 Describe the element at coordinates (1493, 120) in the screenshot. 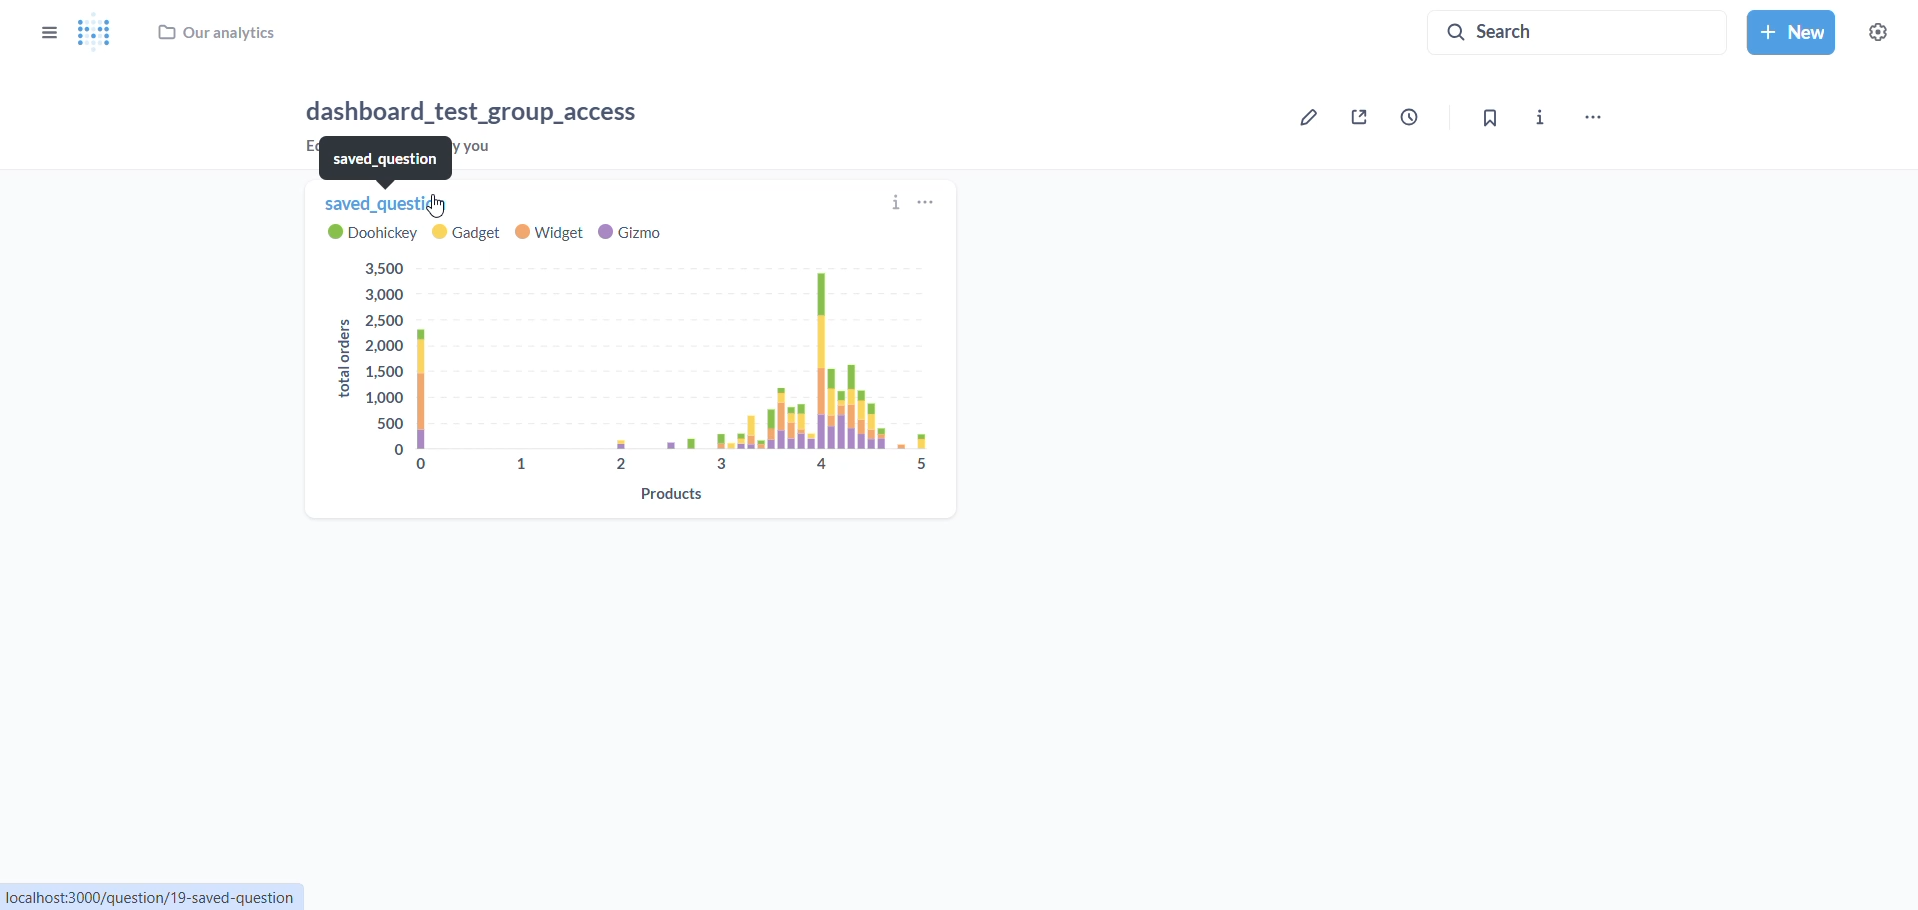

I see `bookmark` at that location.